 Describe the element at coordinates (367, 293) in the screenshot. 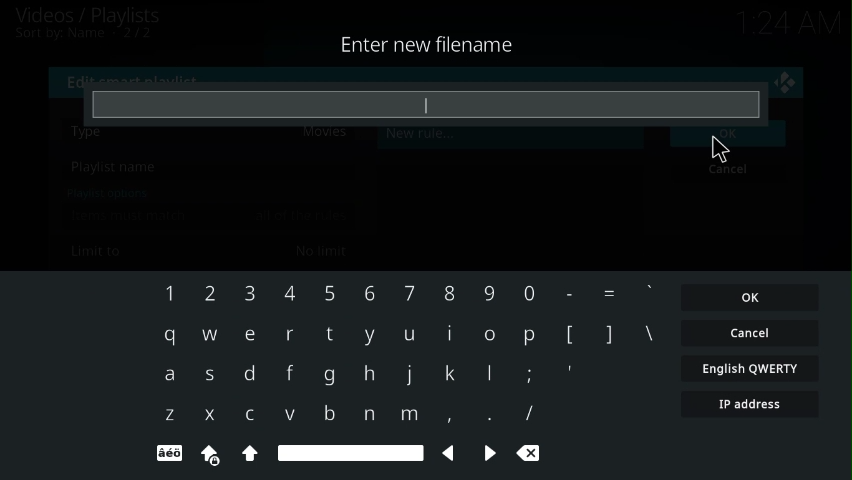

I see `6` at that location.